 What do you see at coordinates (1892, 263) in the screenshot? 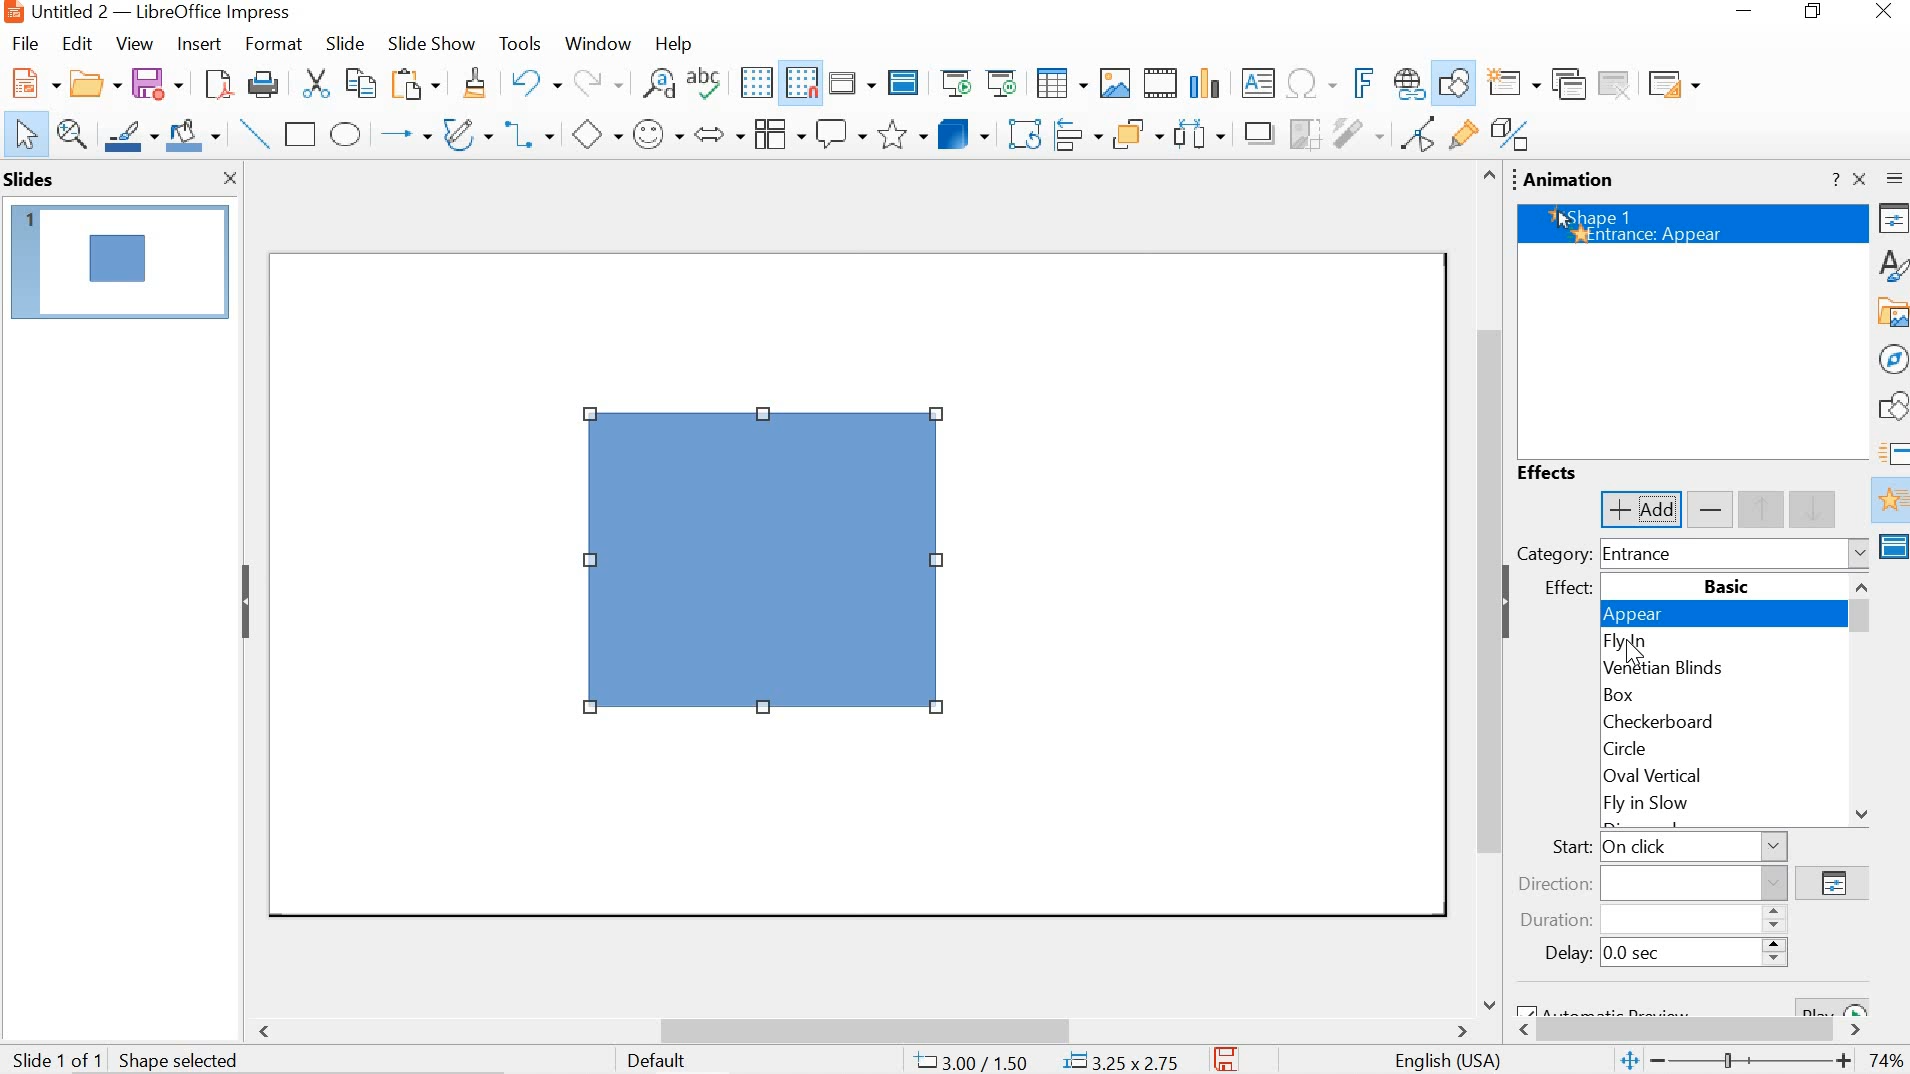
I see `styles` at bounding box center [1892, 263].